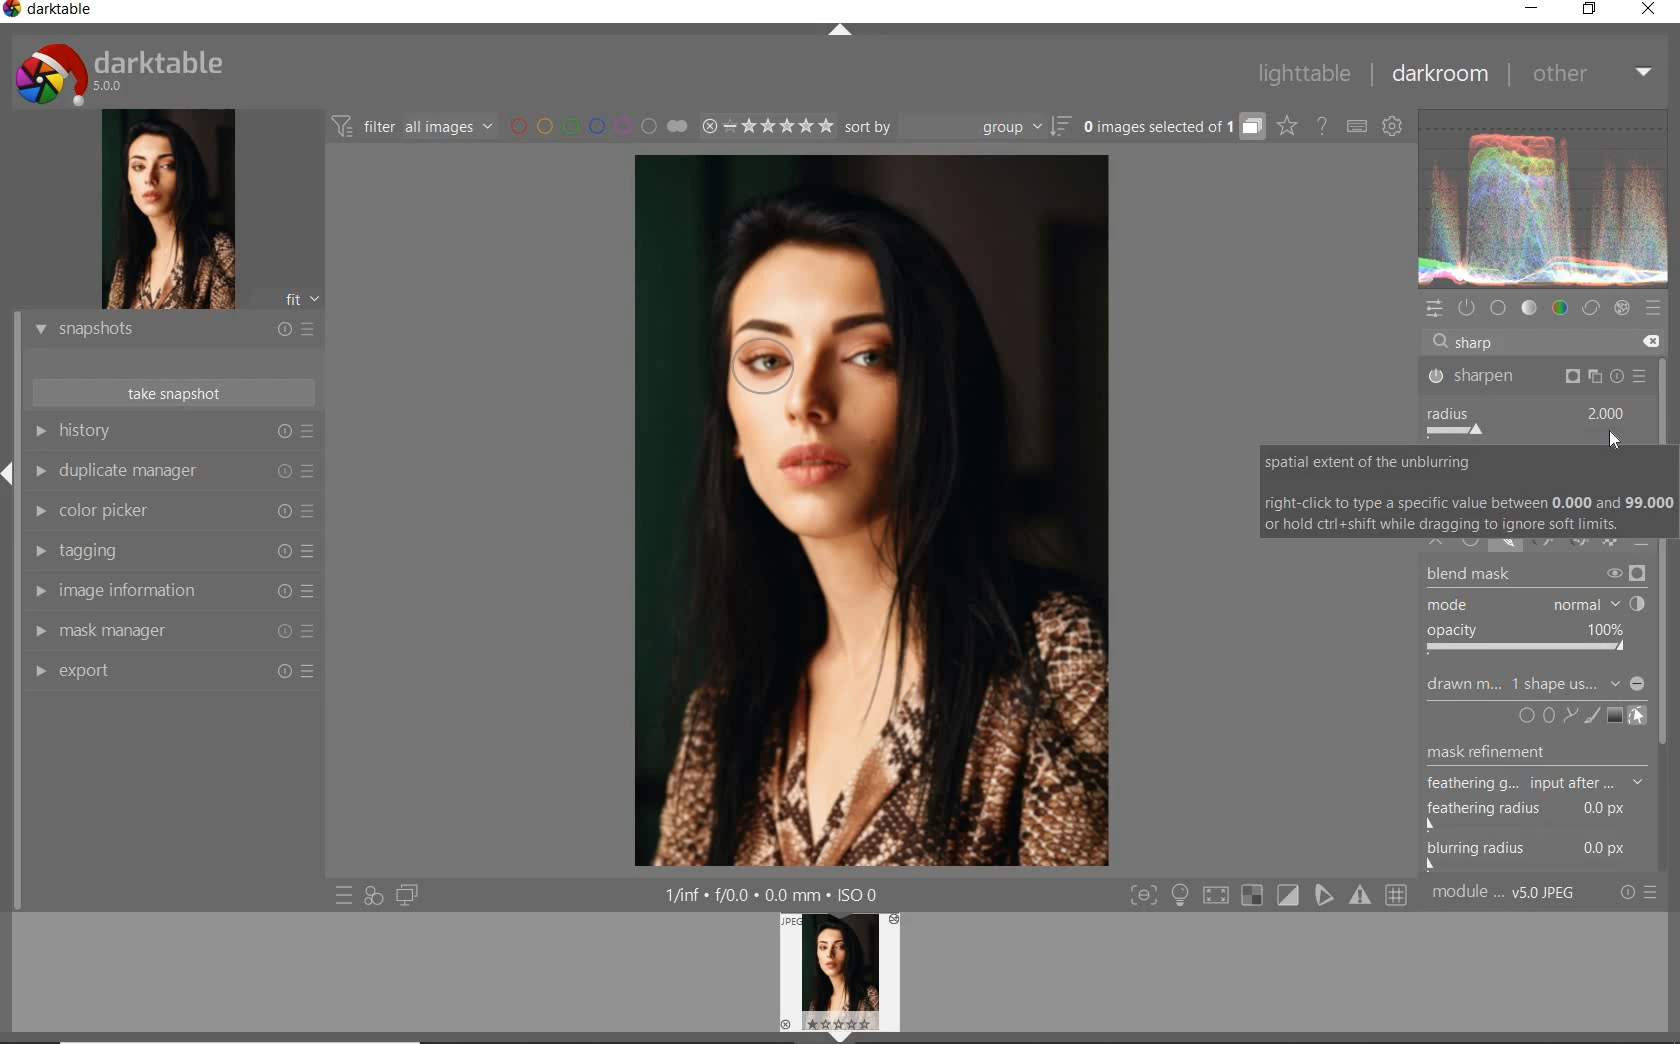 The width and height of the screenshot is (1680, 1044). I want to click on blurring radius, so click(1528, 855).